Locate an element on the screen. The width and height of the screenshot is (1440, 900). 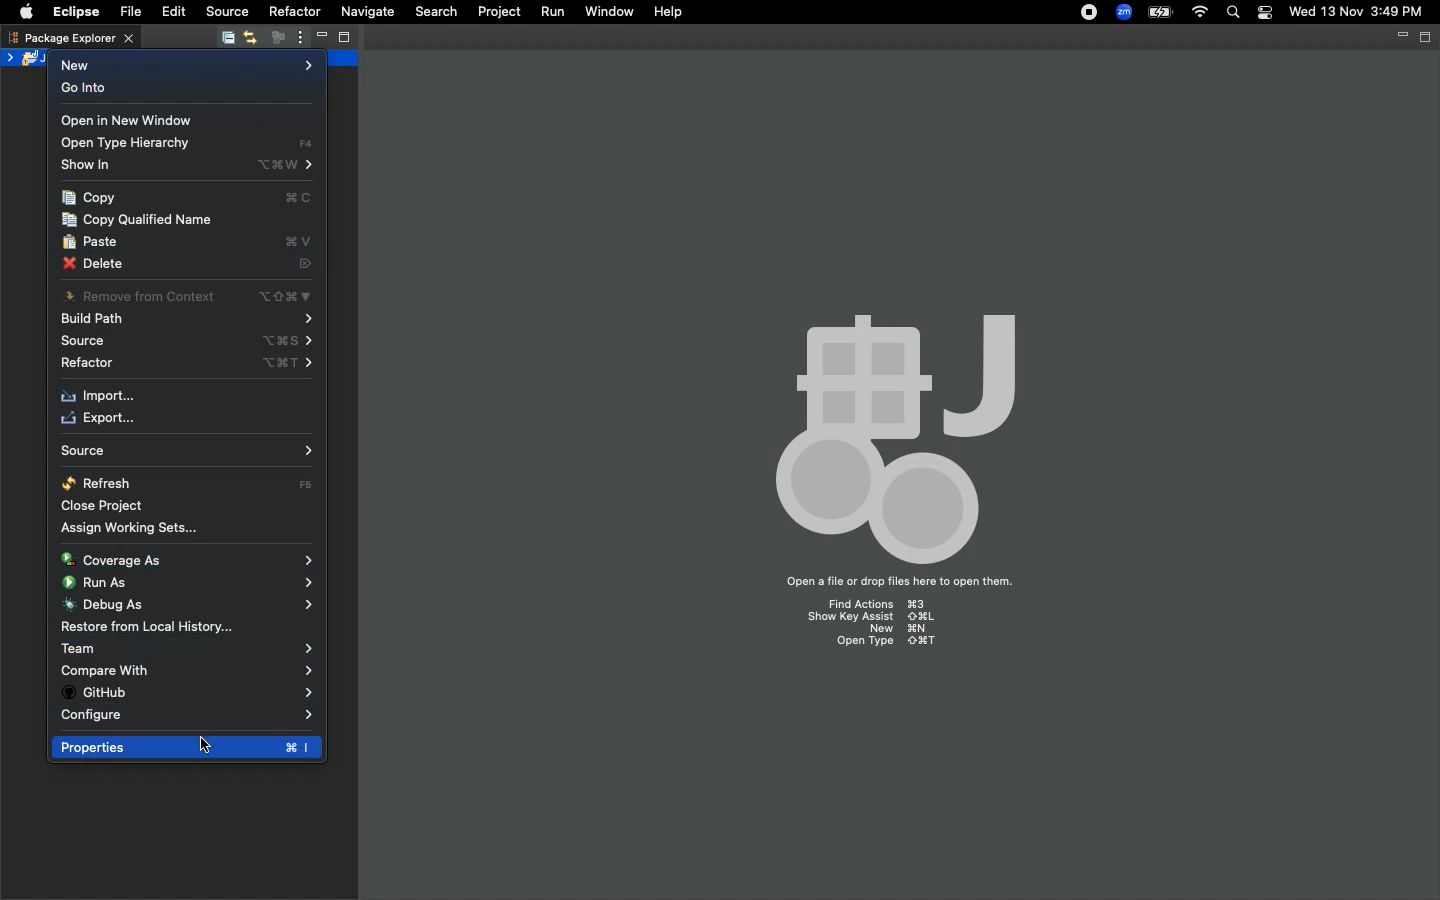
Edit is located at coordinates (174, 11).